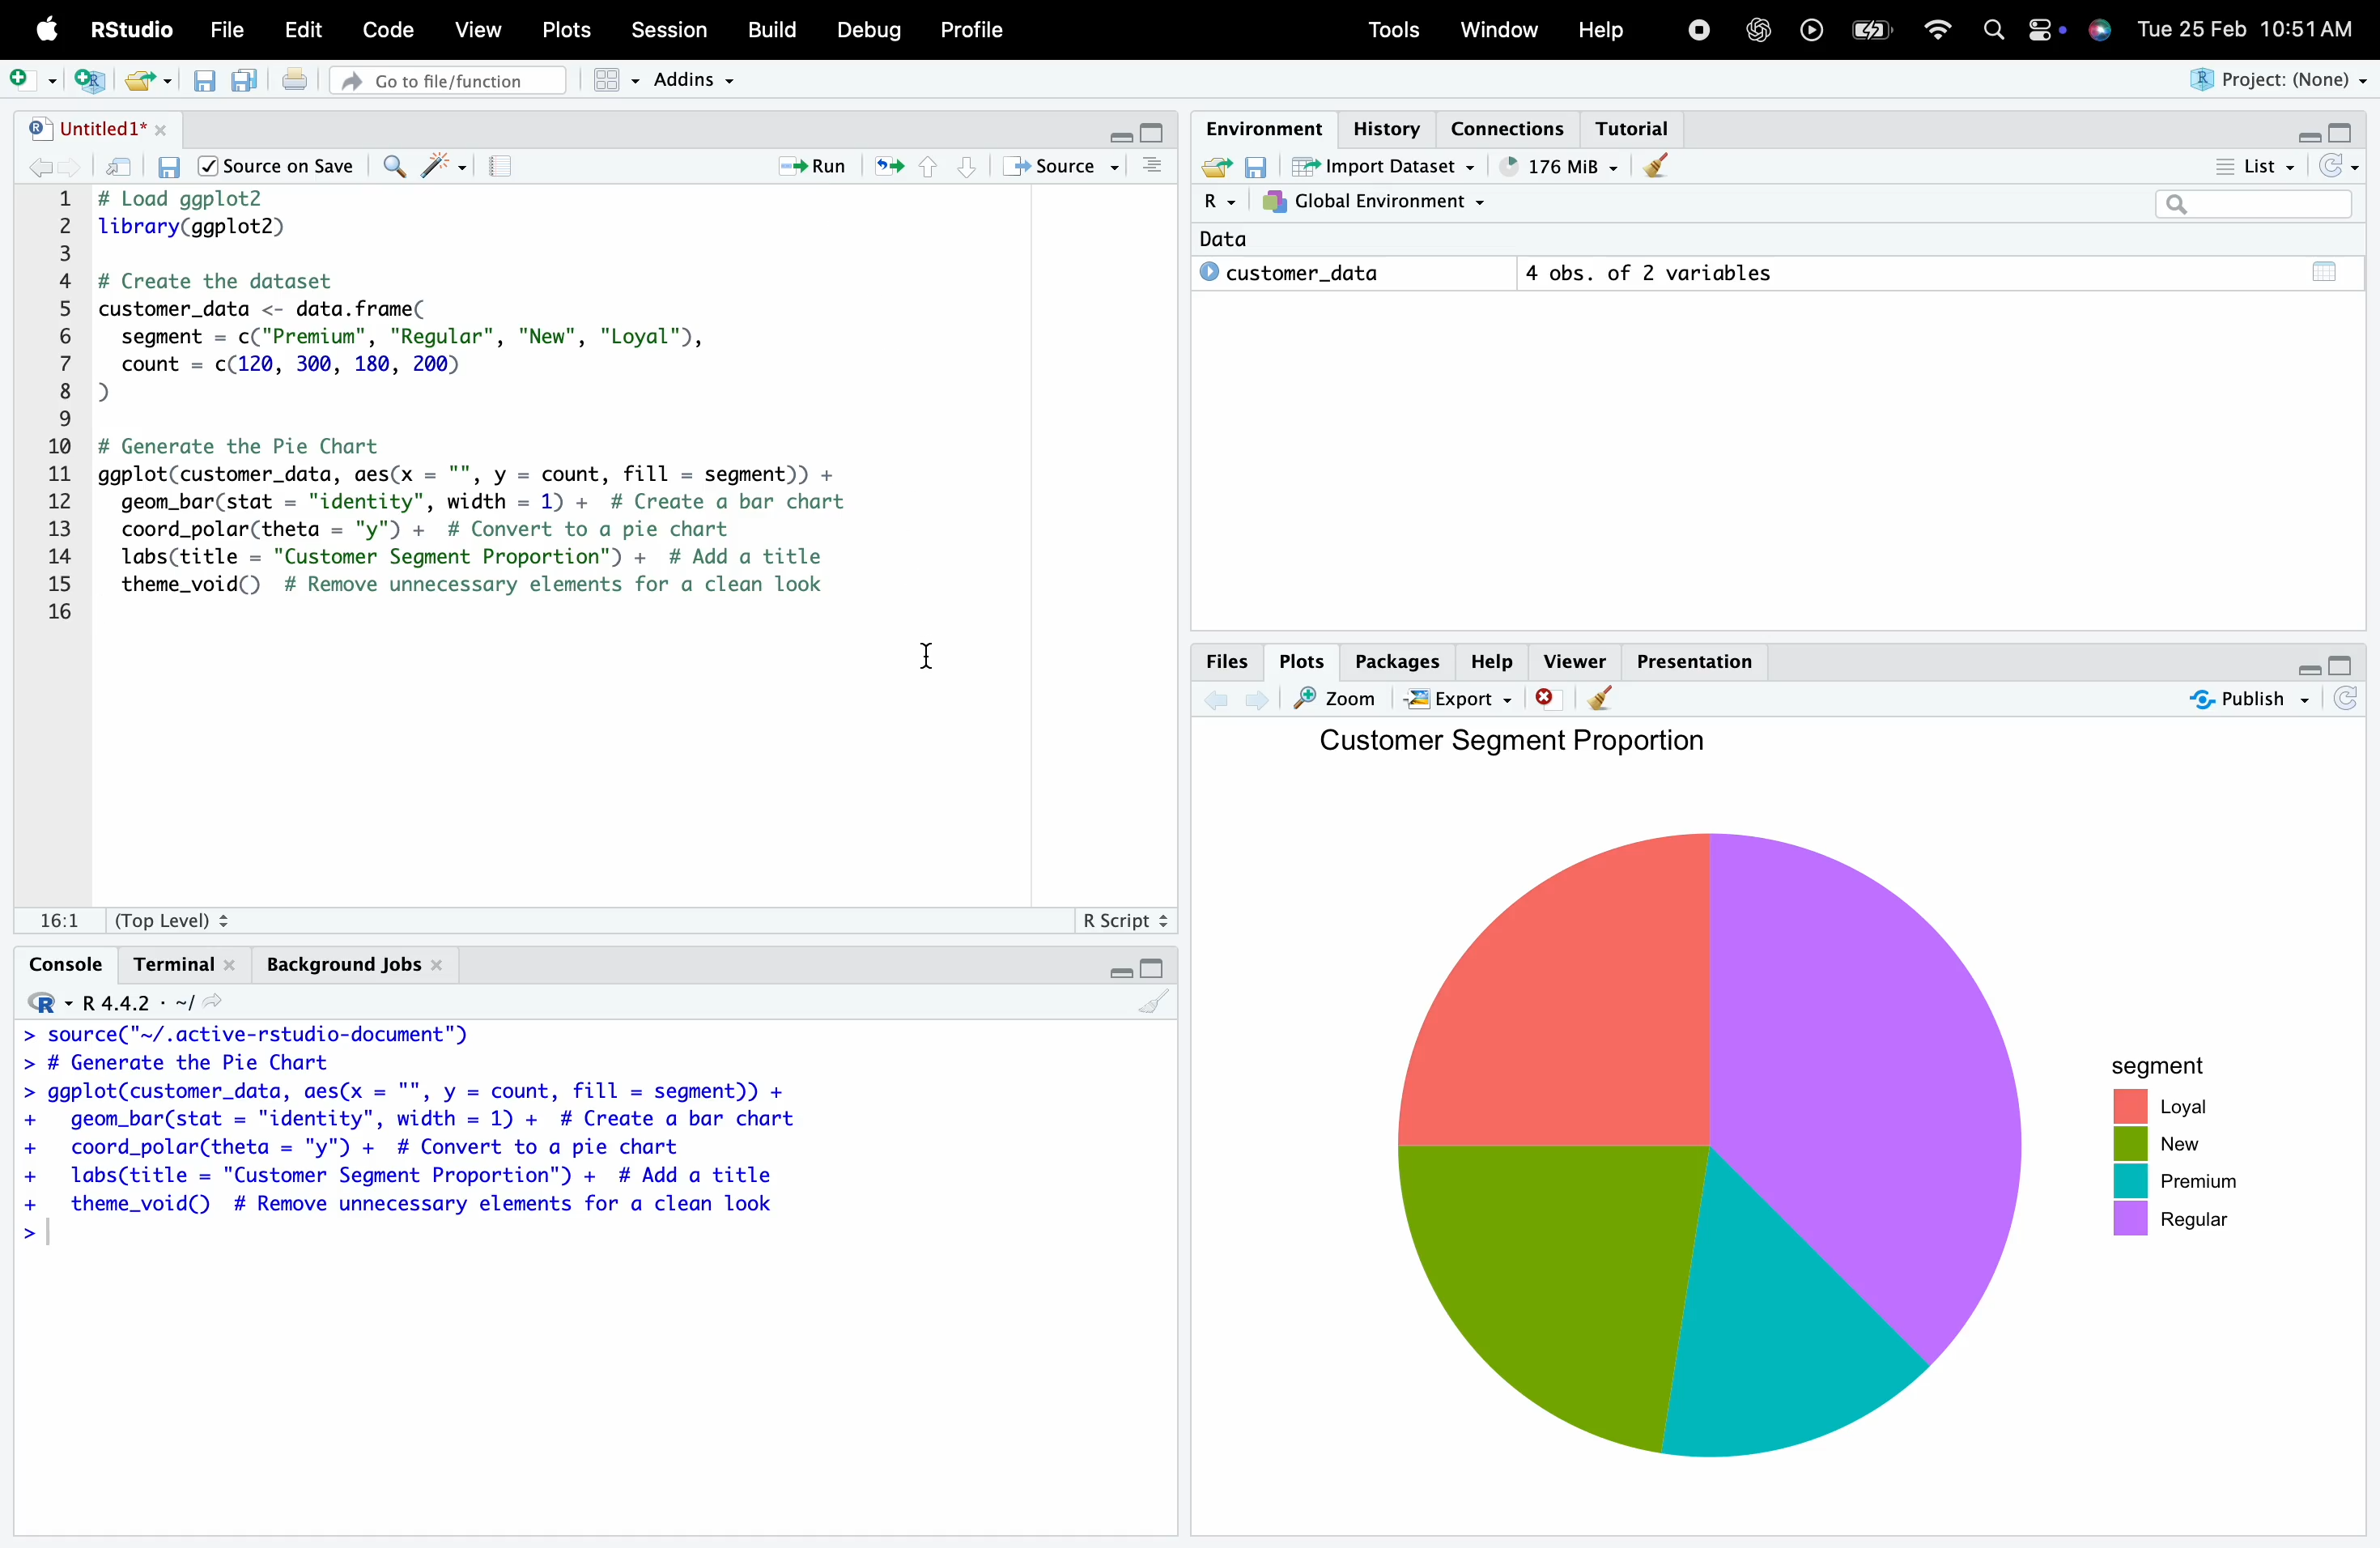 The image size is (2380, 1548). What do you see at coordinates (353, 967) in the screenshot?
I see `Background Jobs` at bounding box center [353, 967].